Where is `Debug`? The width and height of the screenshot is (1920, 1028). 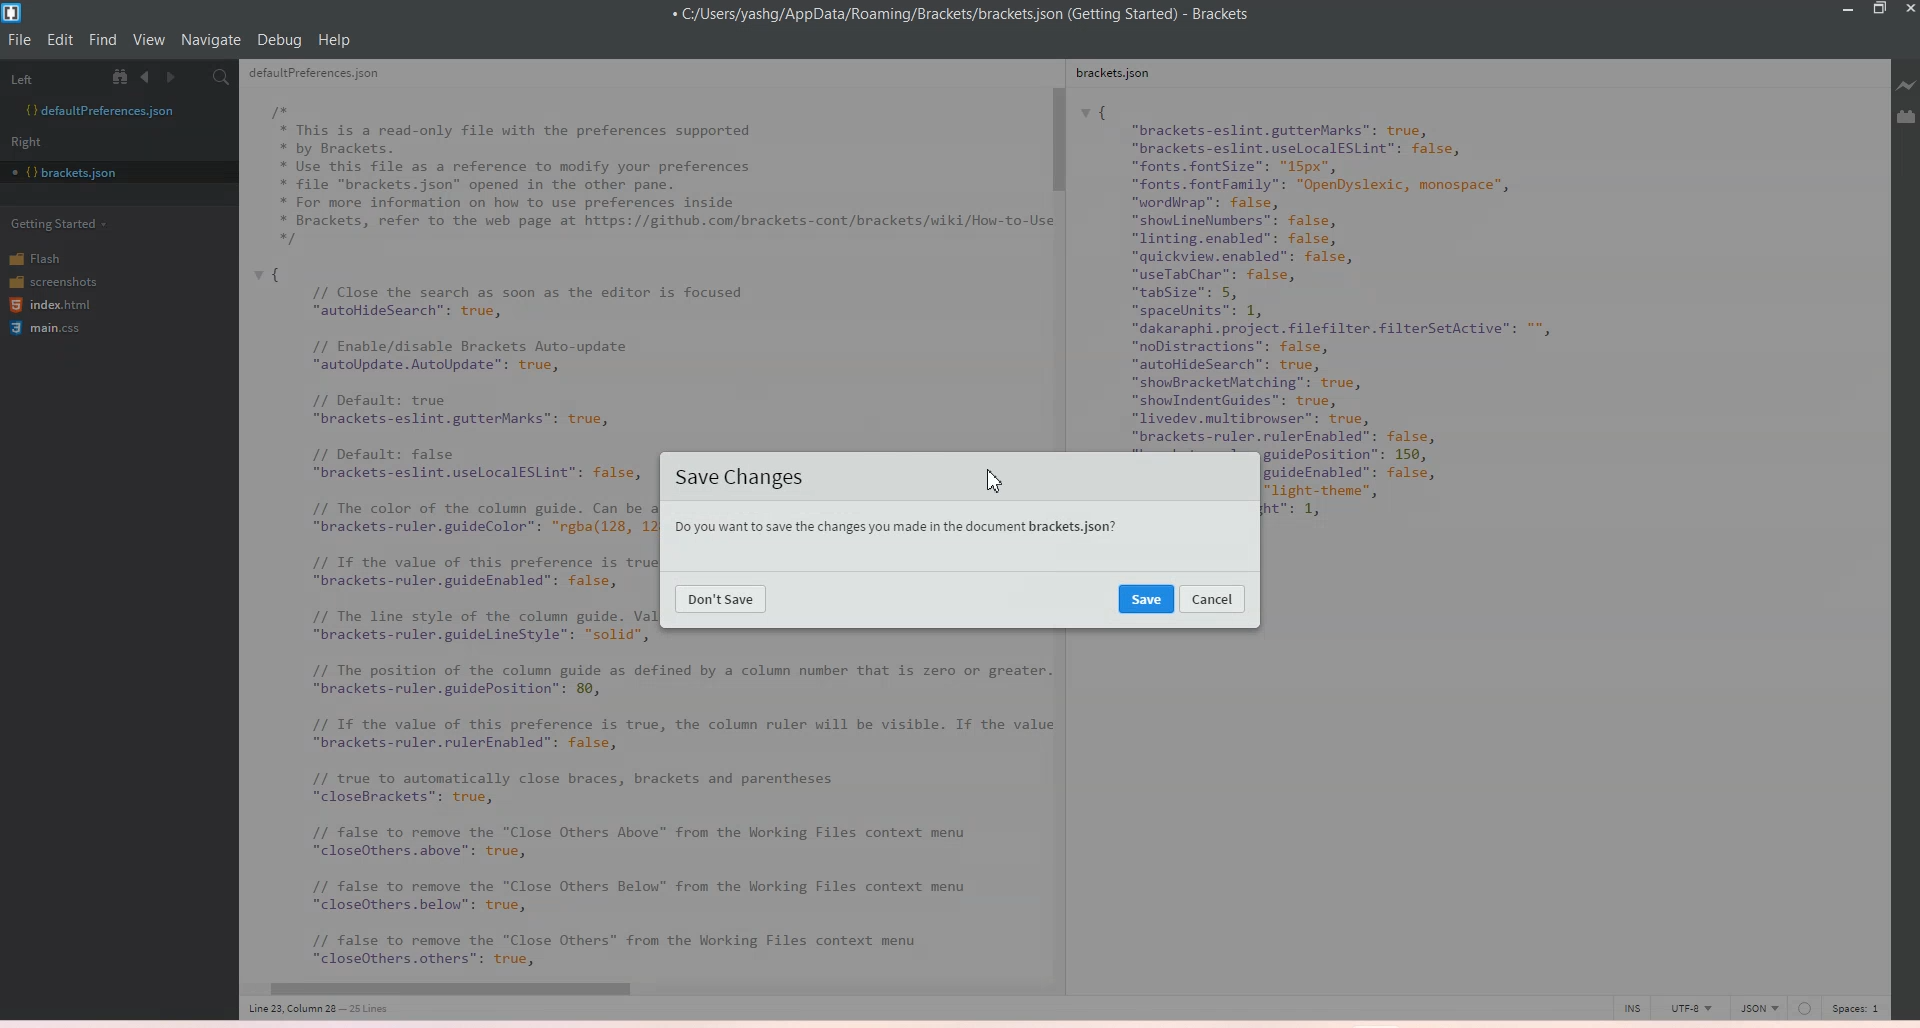 Debug is located at coordinates (279, 40).